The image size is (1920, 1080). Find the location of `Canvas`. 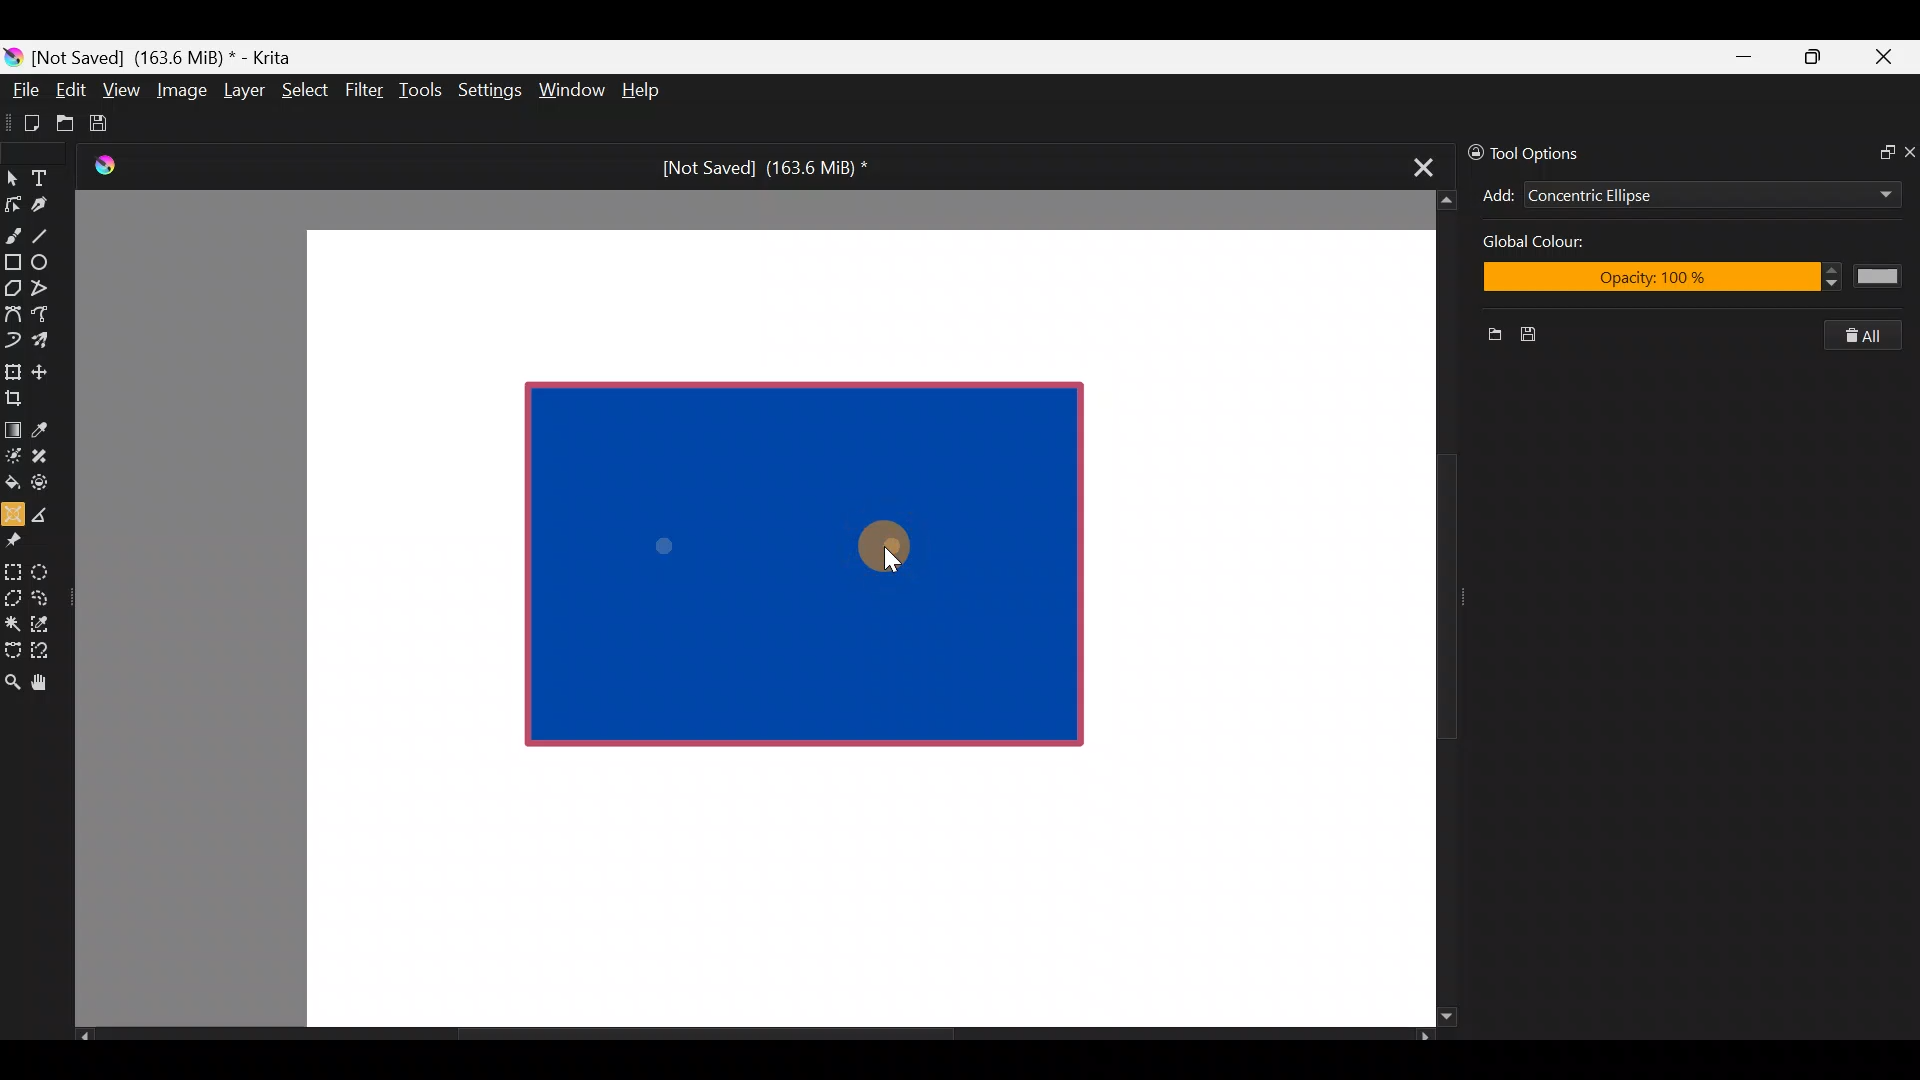

Canvas is located at coordinates (854, 626).